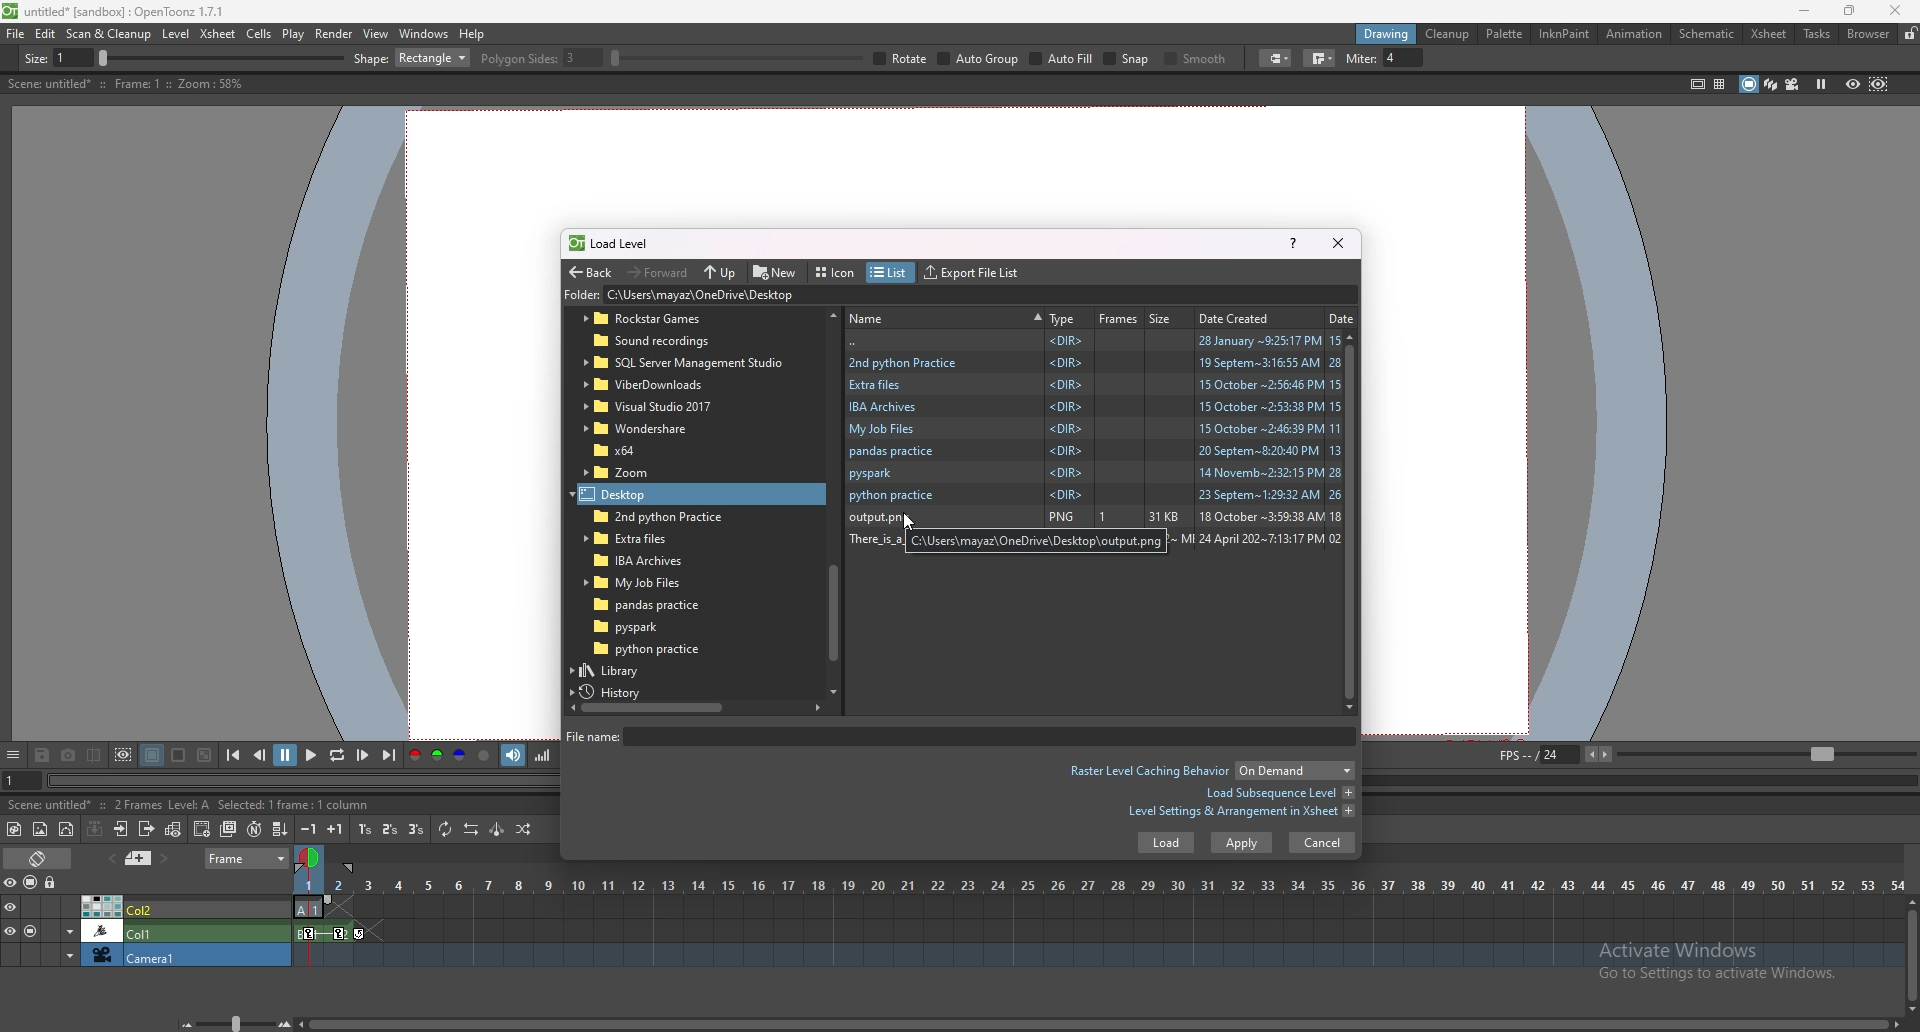  Describe the element at coordinates (248, 856) in the screenshot. I see `frame` at that location.